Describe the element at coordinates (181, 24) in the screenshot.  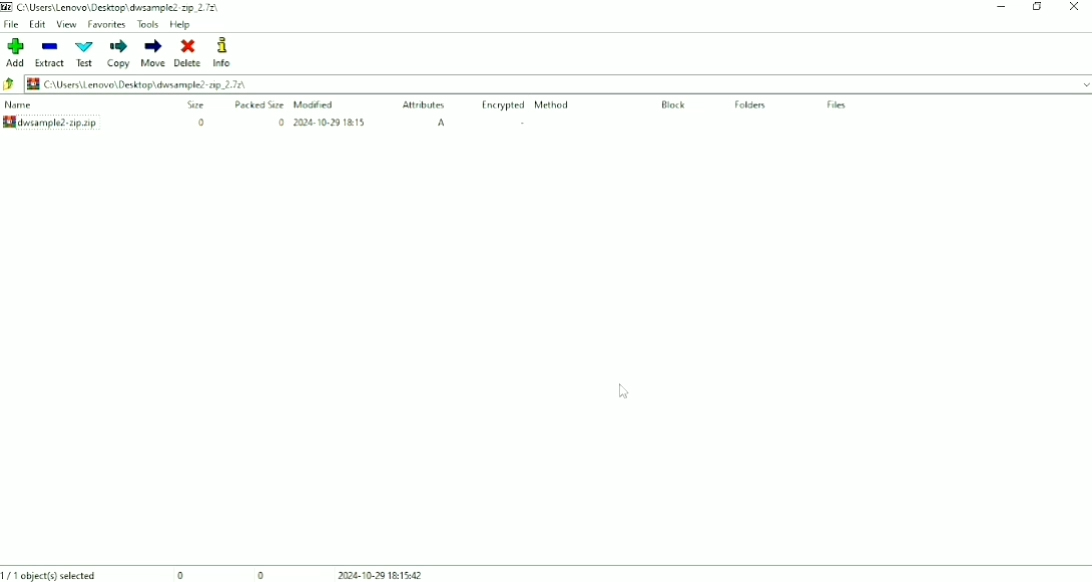
I see `Help` at that location.